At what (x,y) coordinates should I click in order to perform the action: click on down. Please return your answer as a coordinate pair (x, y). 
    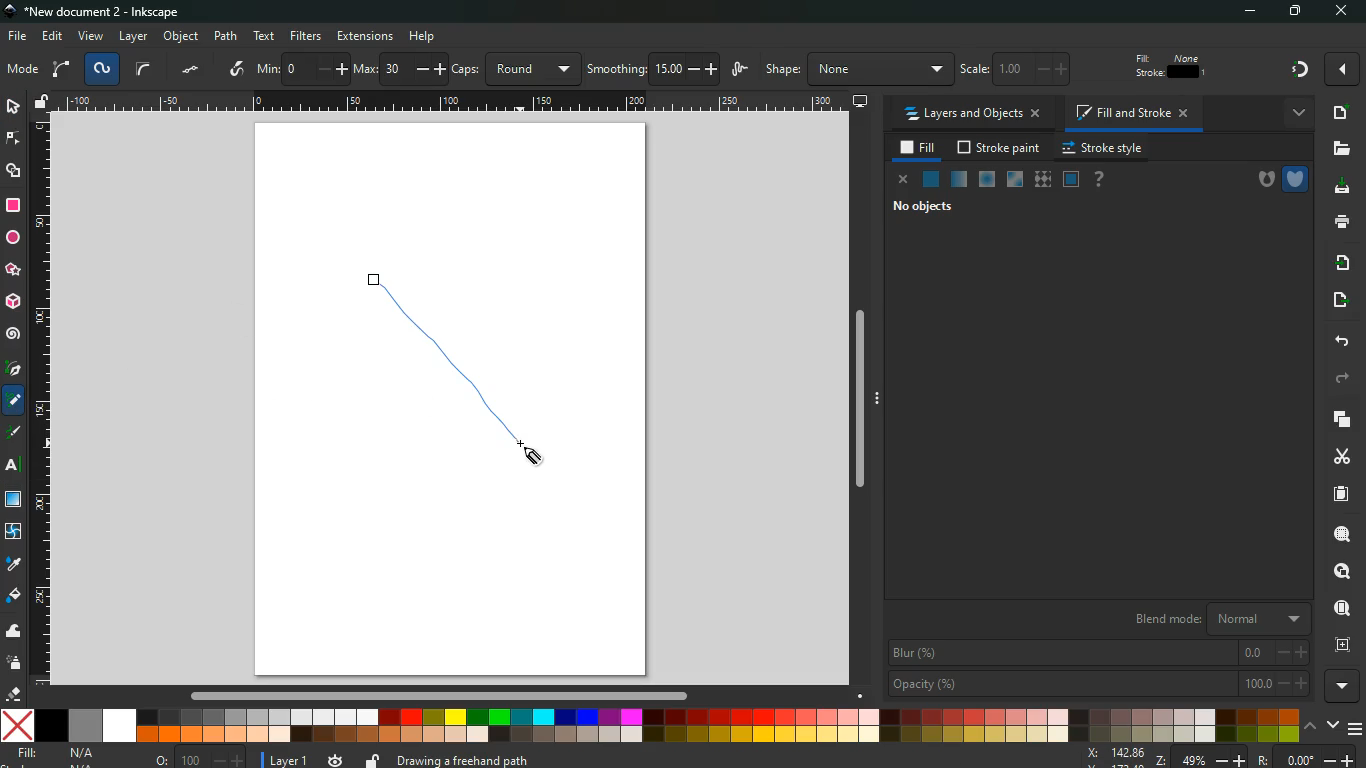
    Looking at the image, I should click on (1332, 725).